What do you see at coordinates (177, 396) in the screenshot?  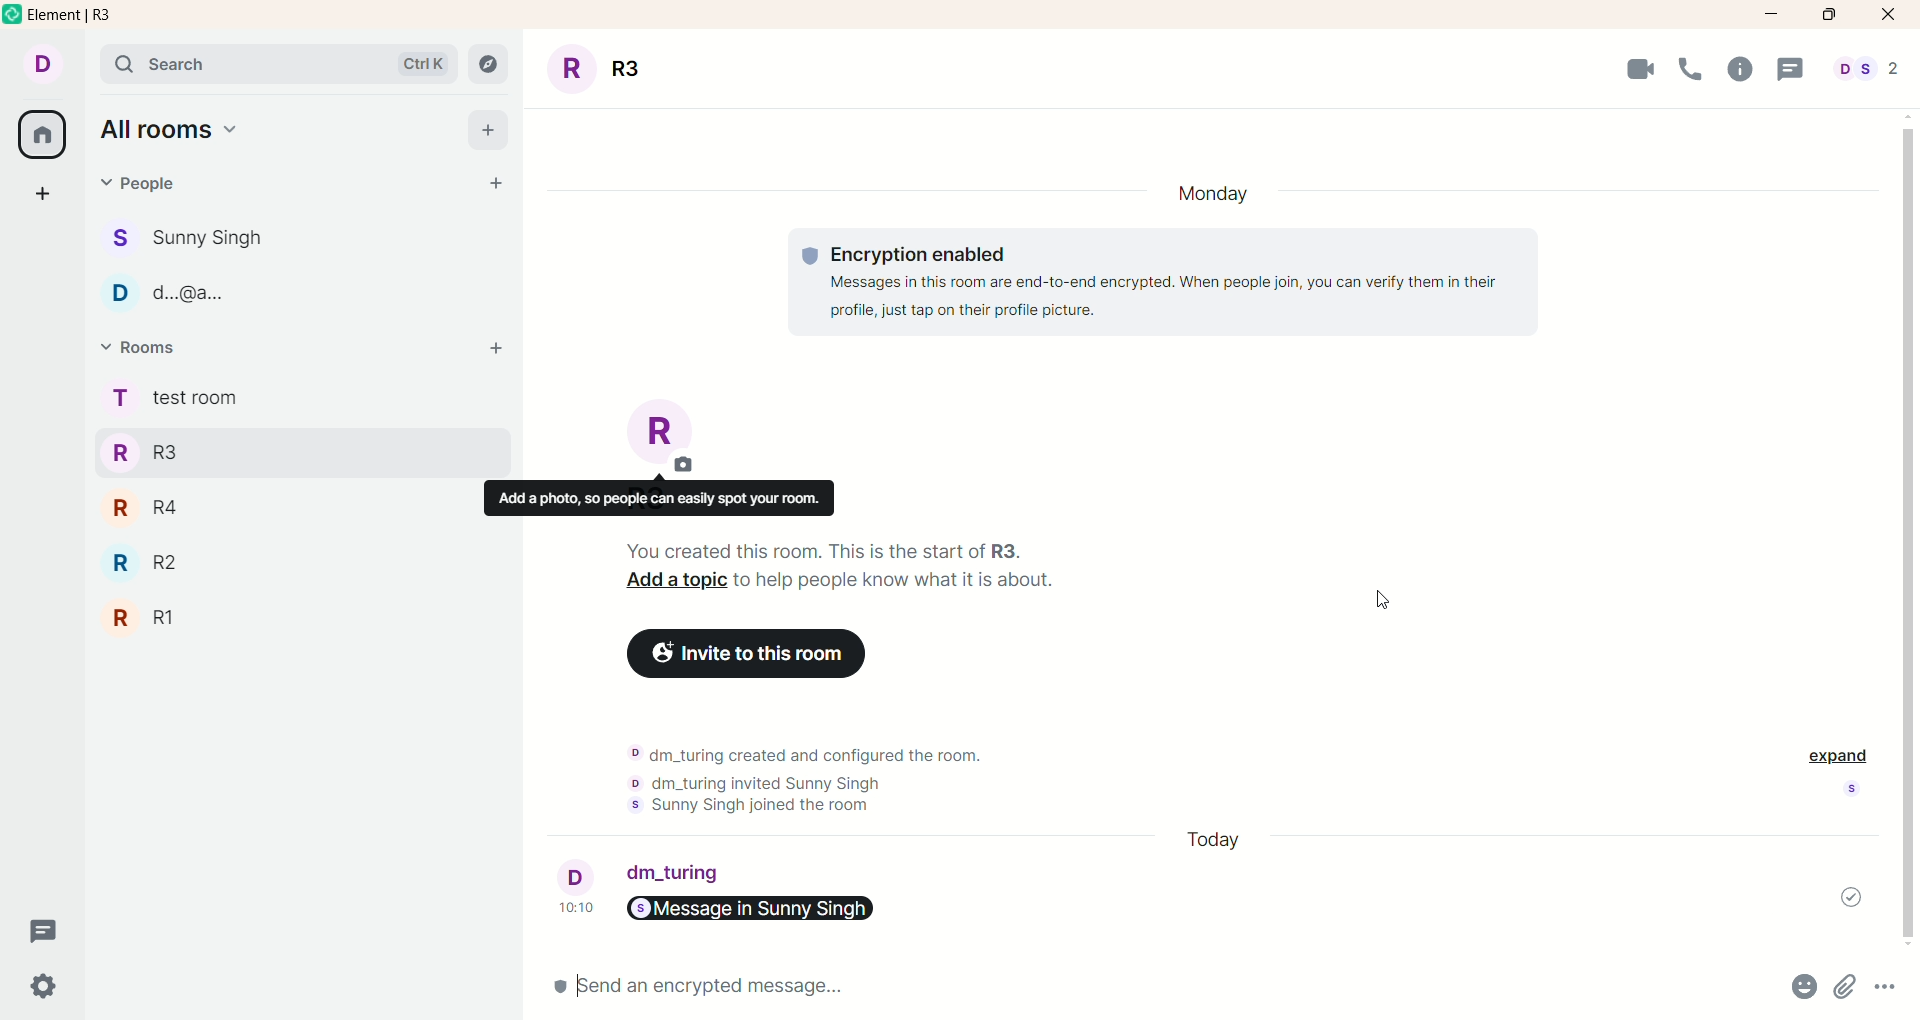 I see `rooms` at bounding box center [177, 396].